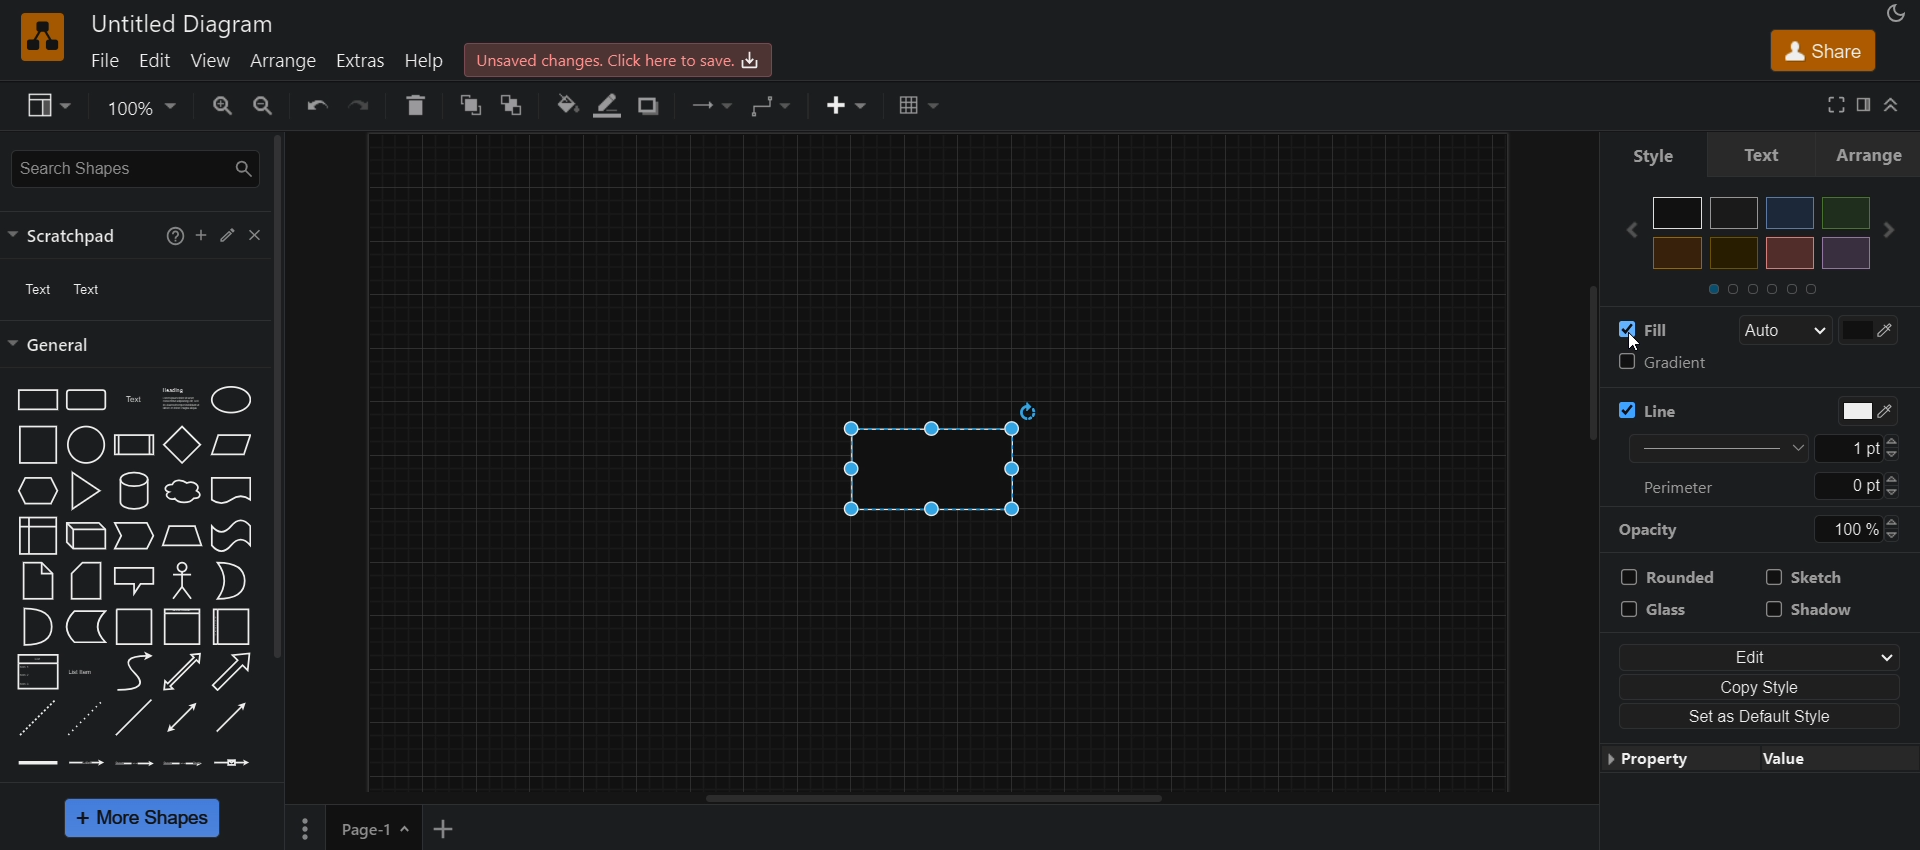  I want to click on help, so click(427, 64).